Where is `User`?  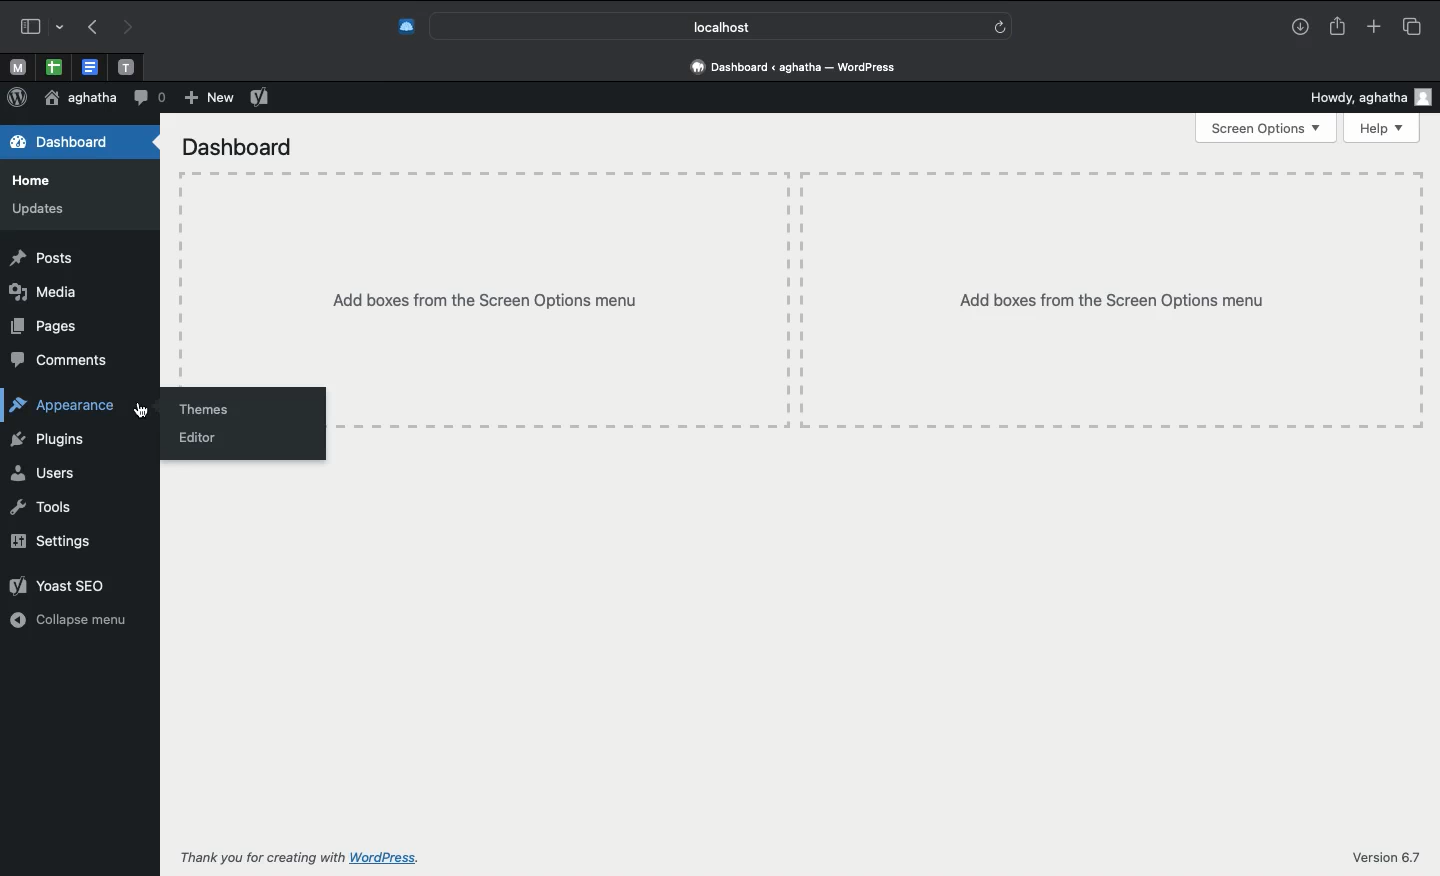 User is located at coordinates (77, 99).